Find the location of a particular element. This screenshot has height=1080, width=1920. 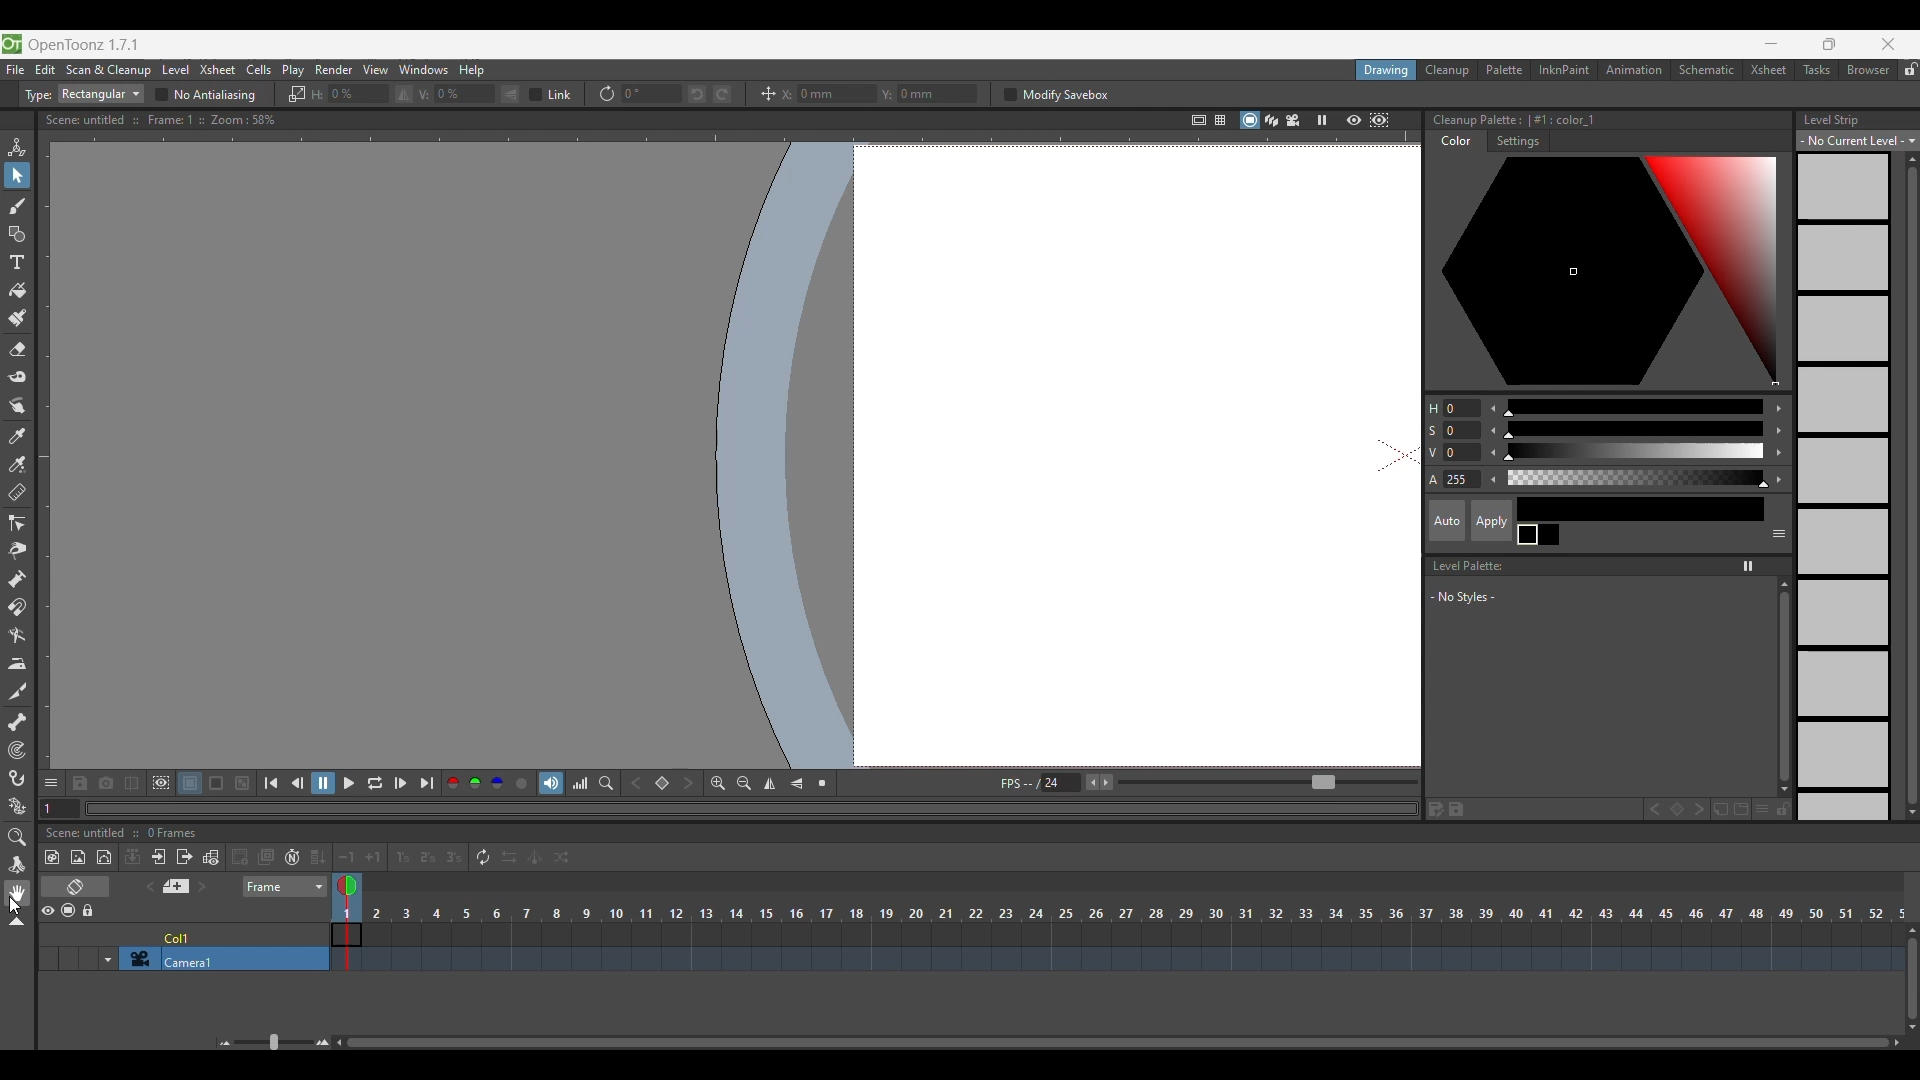

InknPaint is located at coordinates (1563, 70).